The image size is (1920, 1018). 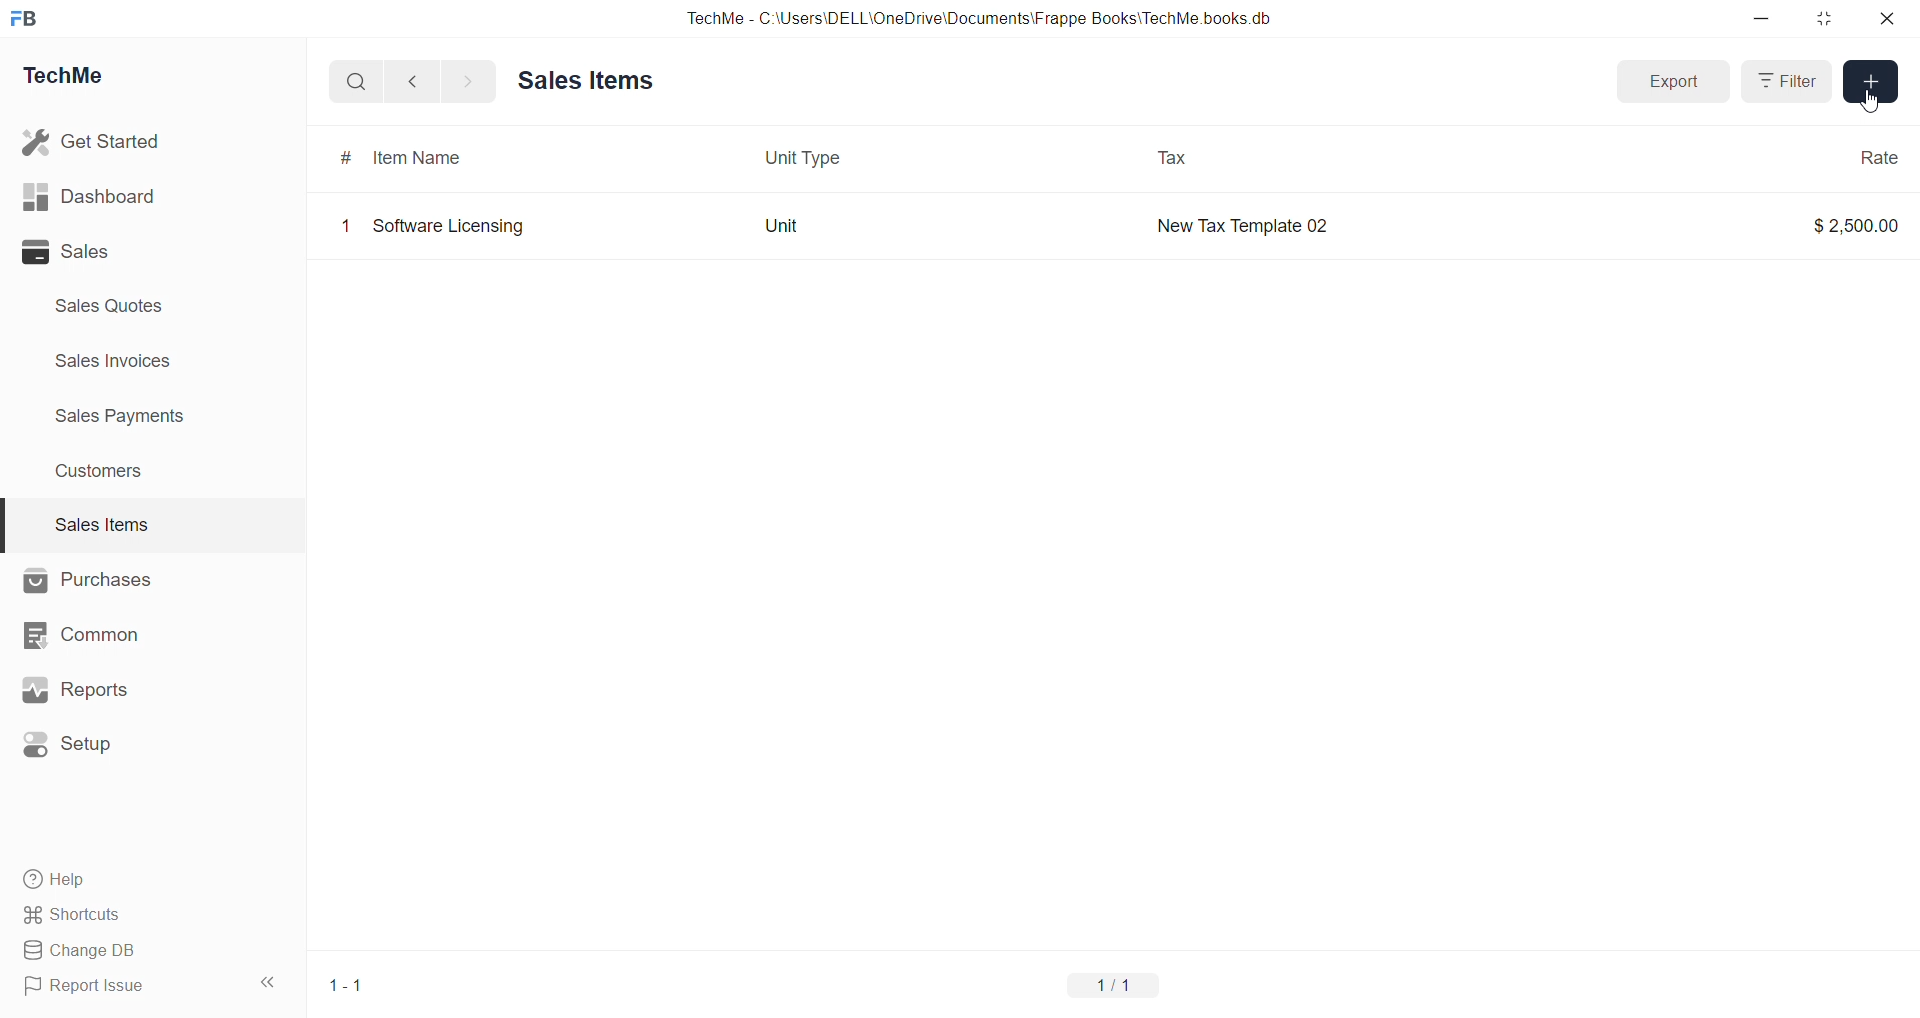 What do you see at coordinates (57, 880) in the screenshot?
I see `Help` at bounding box center [57, 880].